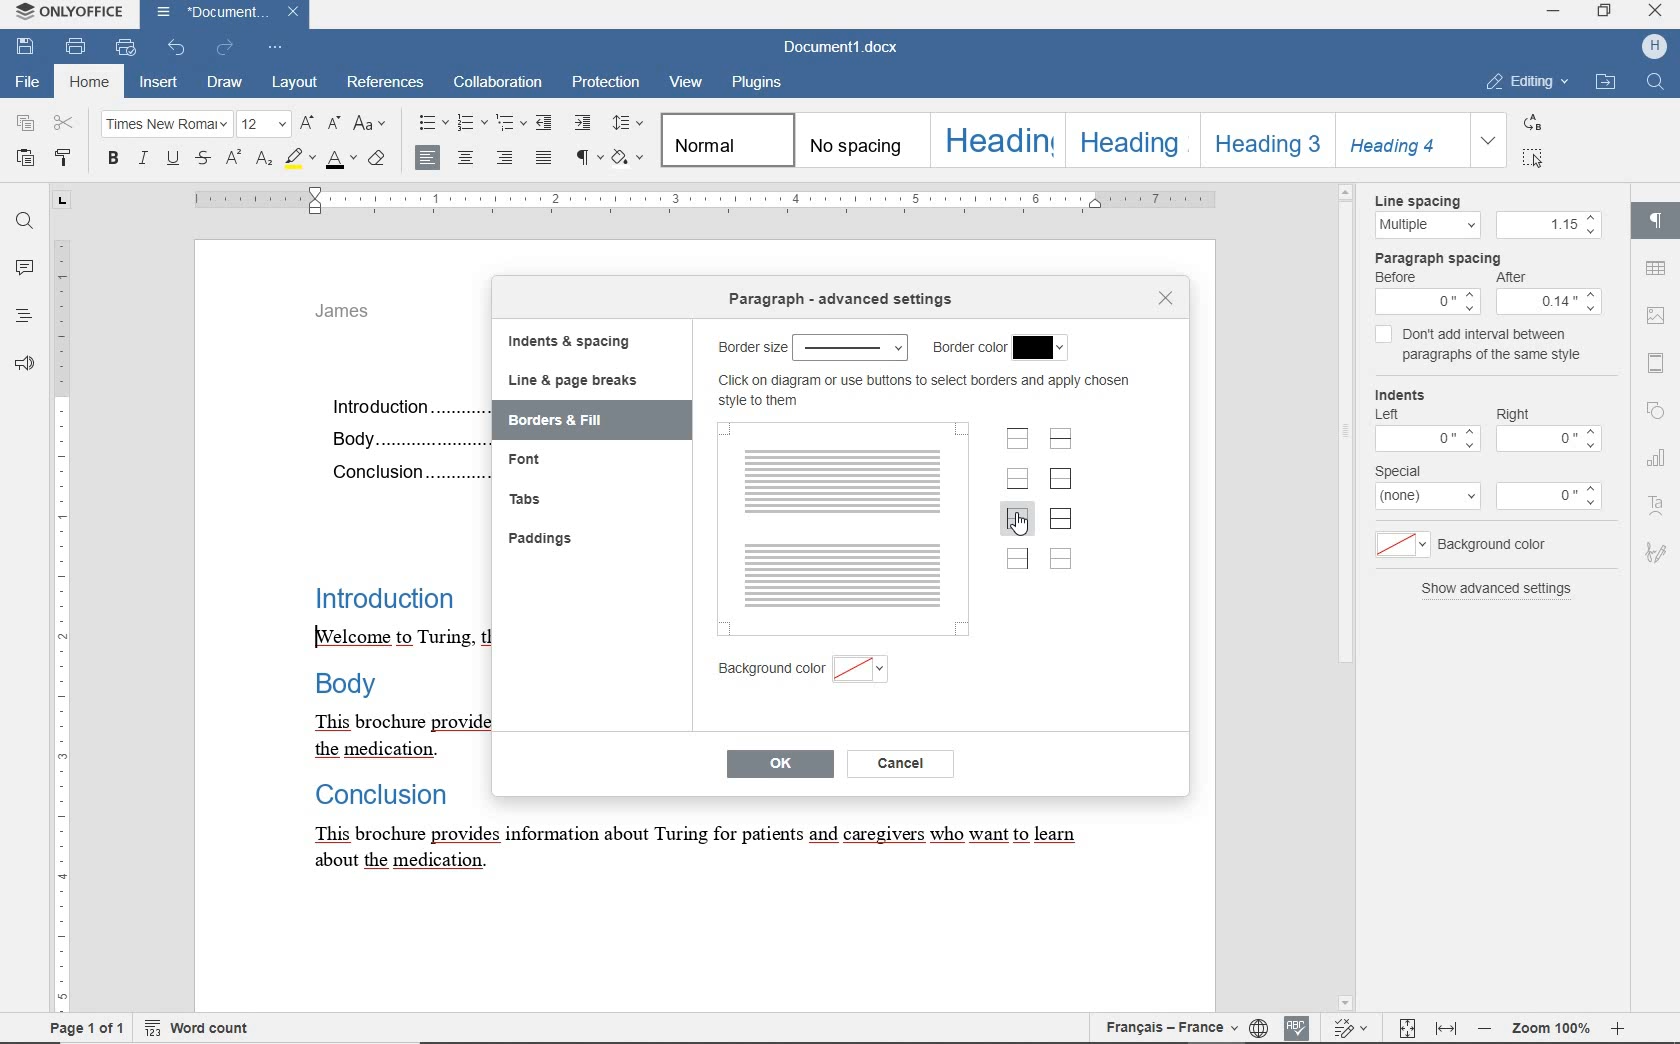  What do you see at coordinates (523, 497) in the screenshot?
I see `tabs` at bounding box center [523, 497].